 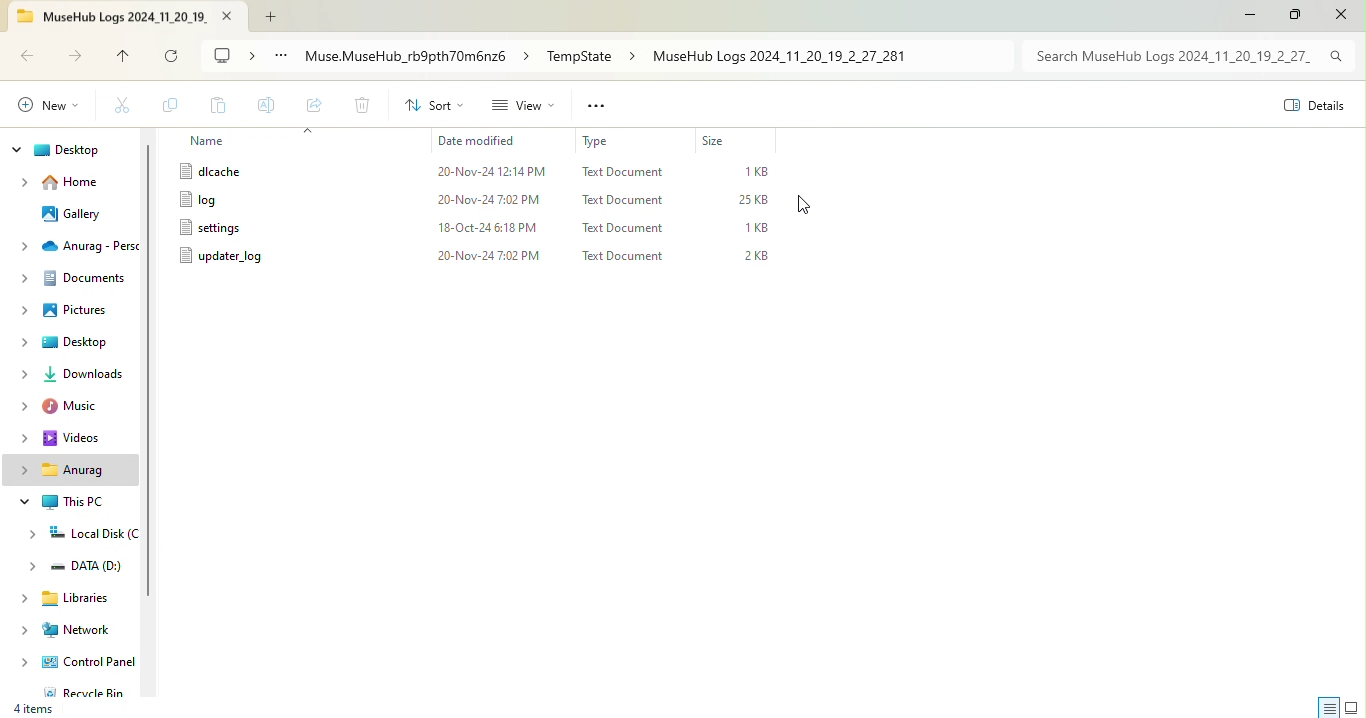 What do you see at coordinates (1297, 15) in the screenshot?
I see `Maximize` at bounding box center [1297, 15].